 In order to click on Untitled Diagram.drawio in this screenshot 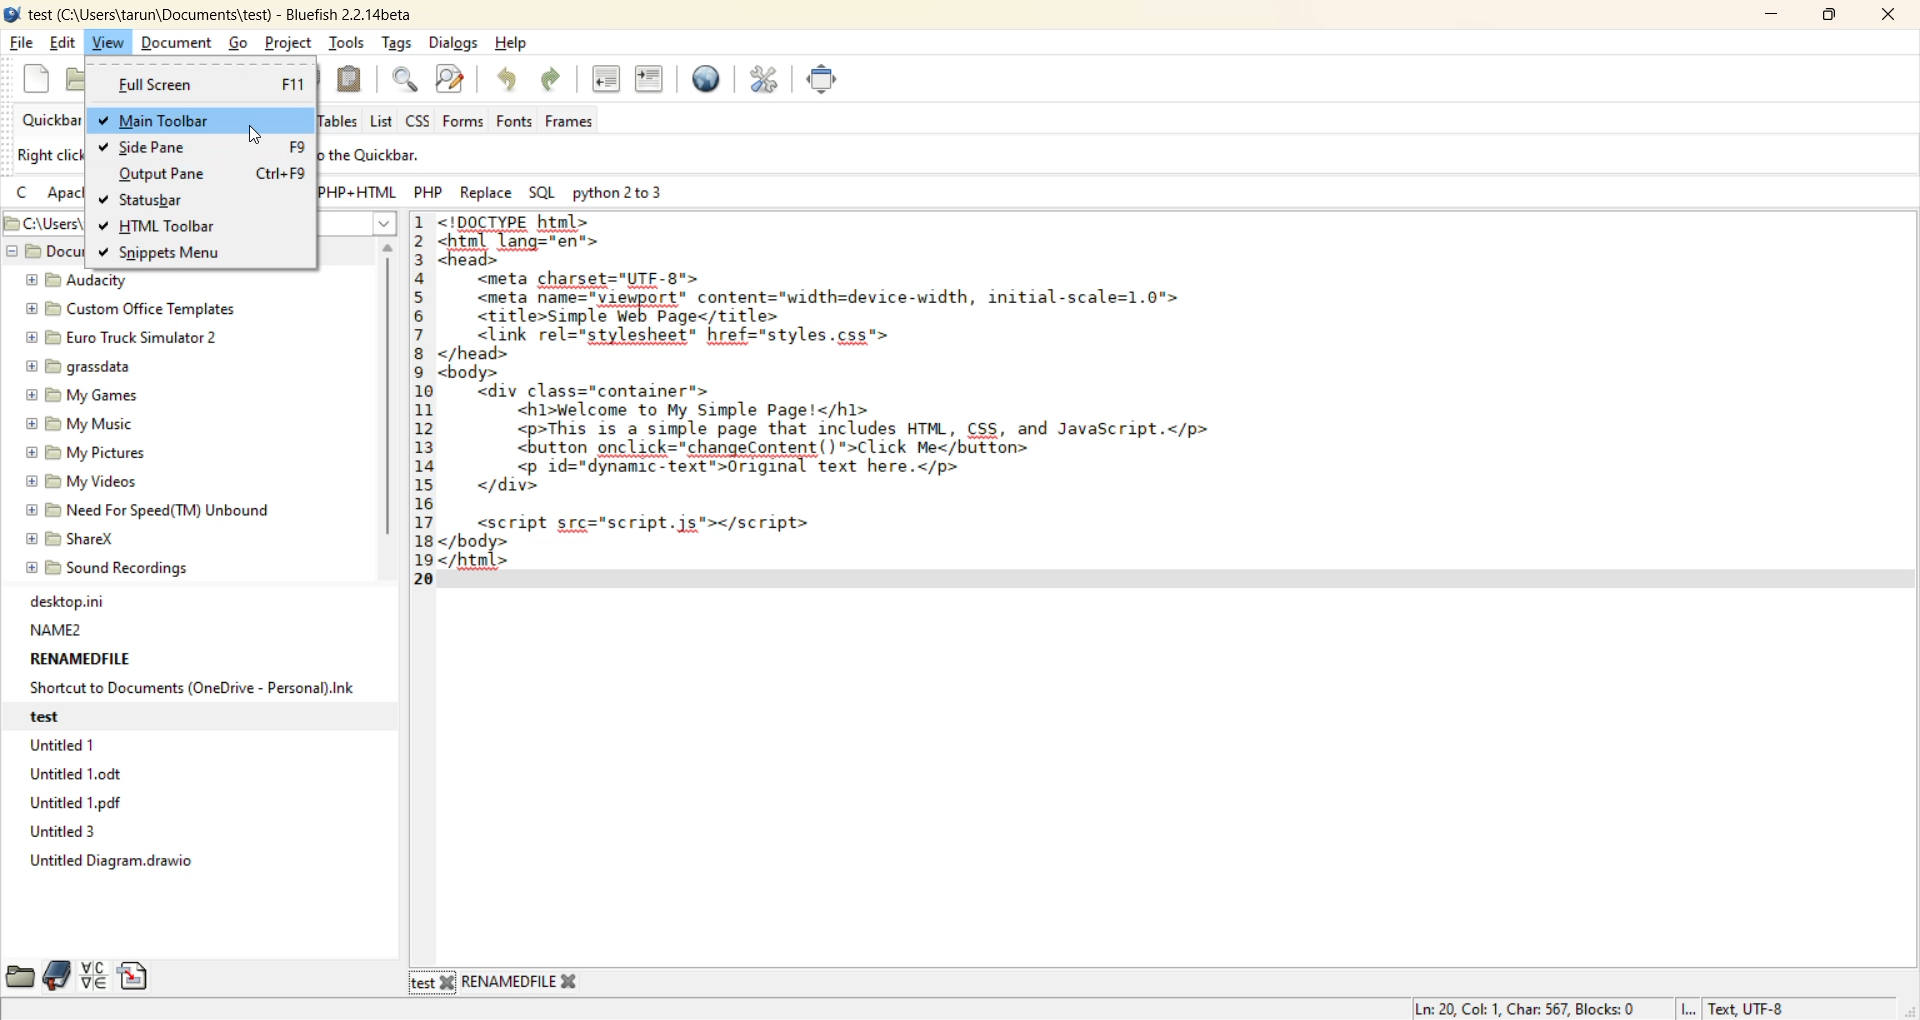, I will do `click(109, 861)`.